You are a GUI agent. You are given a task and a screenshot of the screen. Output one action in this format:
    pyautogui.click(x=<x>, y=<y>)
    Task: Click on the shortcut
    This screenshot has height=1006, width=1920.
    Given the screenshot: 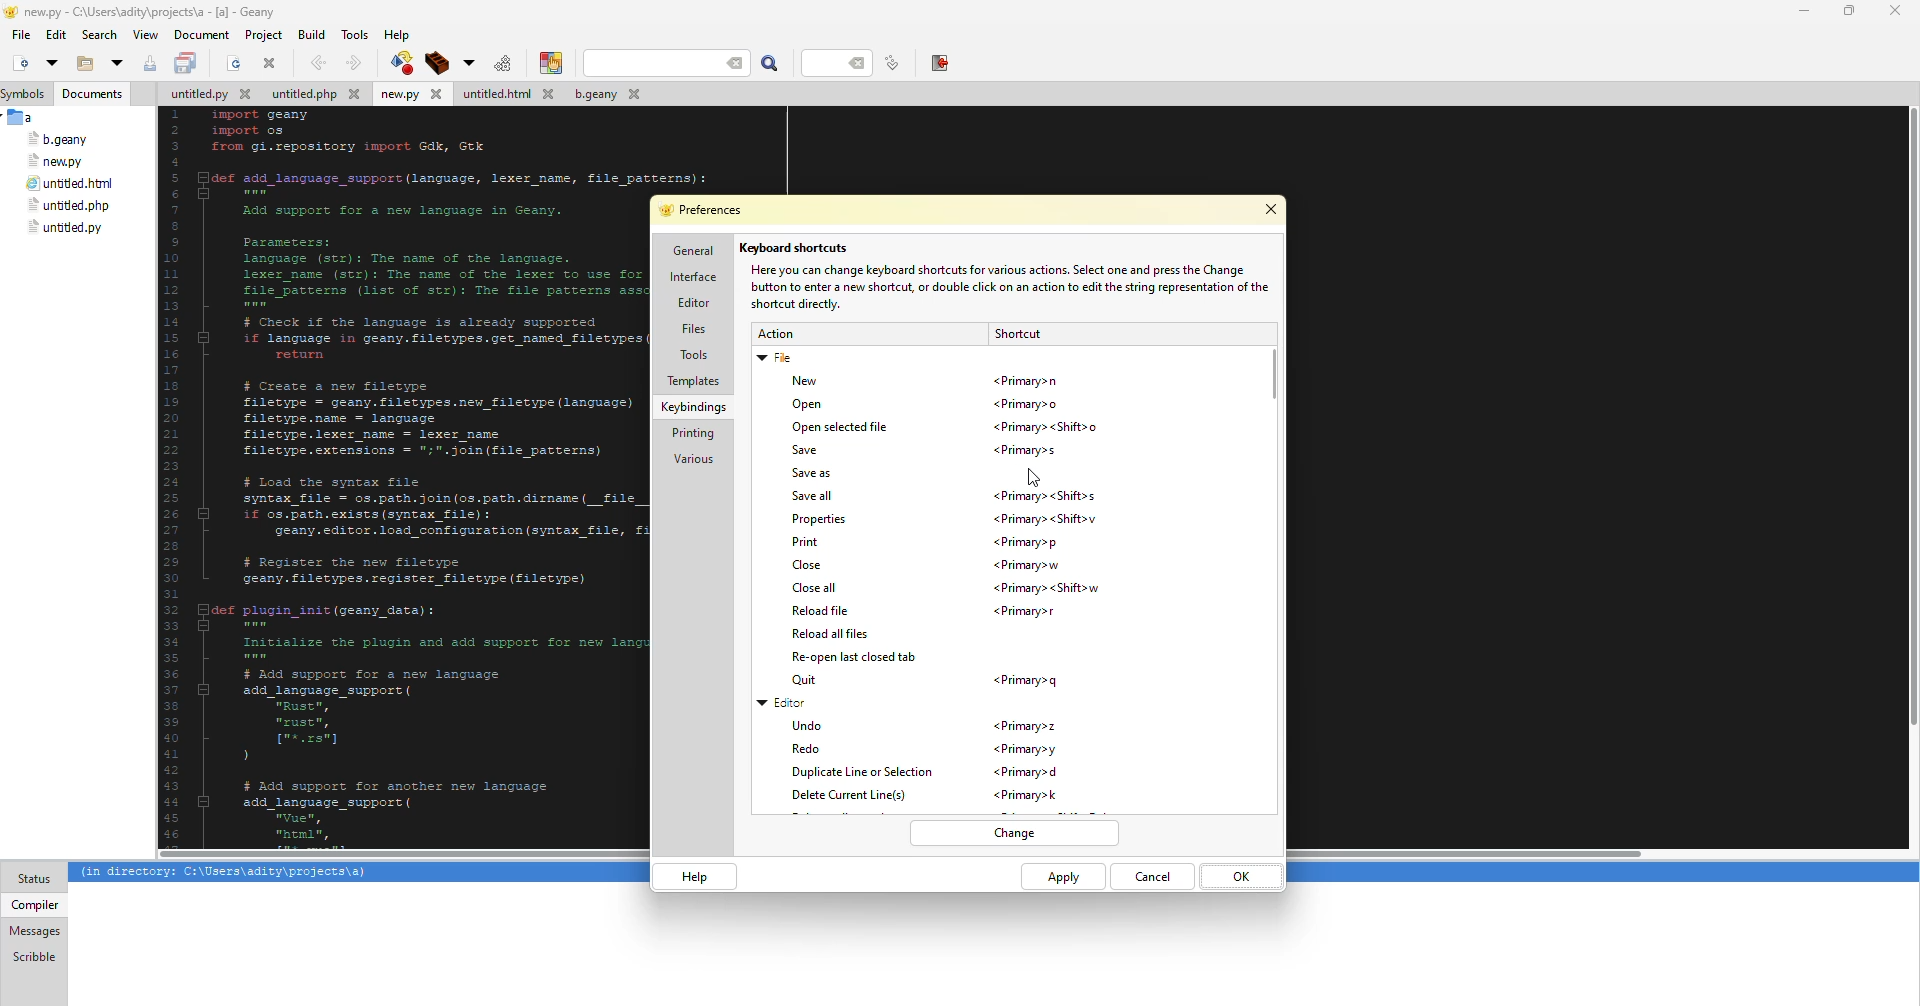 What is the action you would take?
    pyautogui.click(x=1025, y=542)
    